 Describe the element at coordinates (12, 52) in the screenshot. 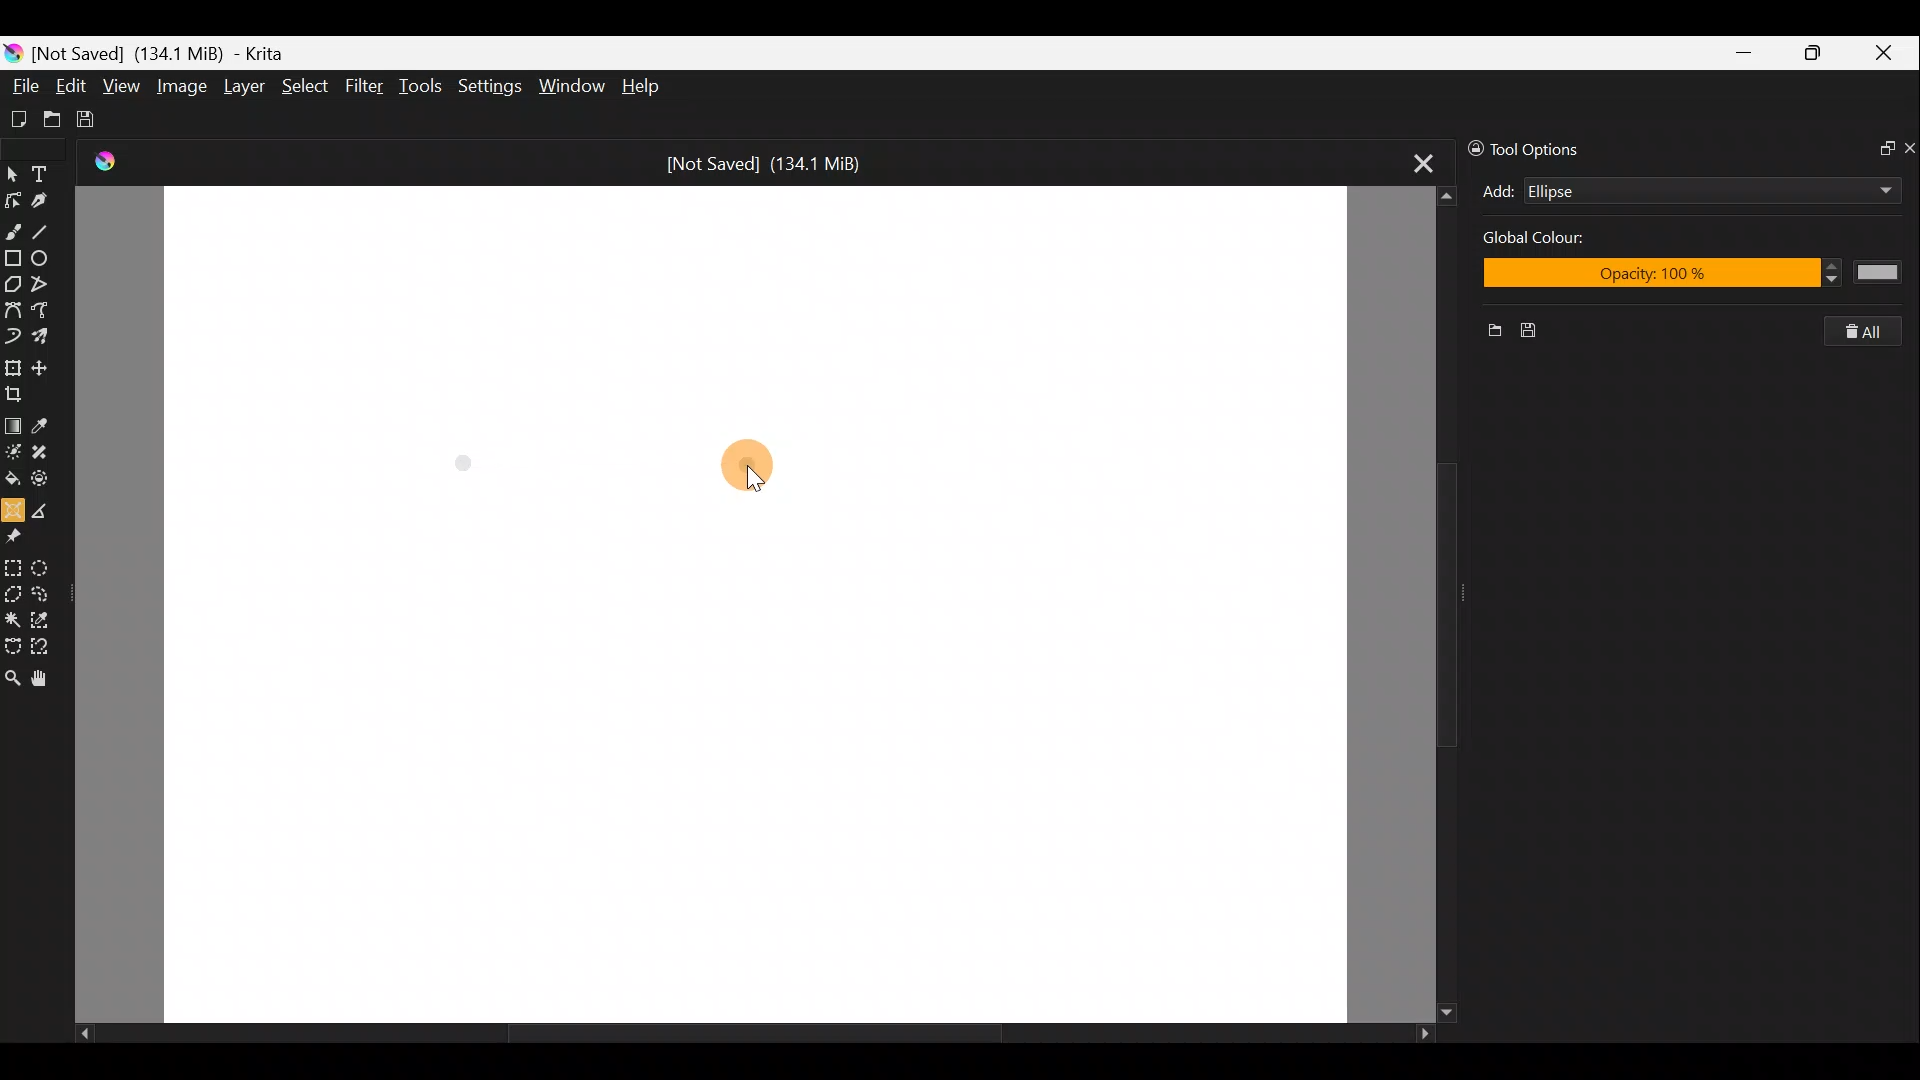

I see `Krita logo` at that location.